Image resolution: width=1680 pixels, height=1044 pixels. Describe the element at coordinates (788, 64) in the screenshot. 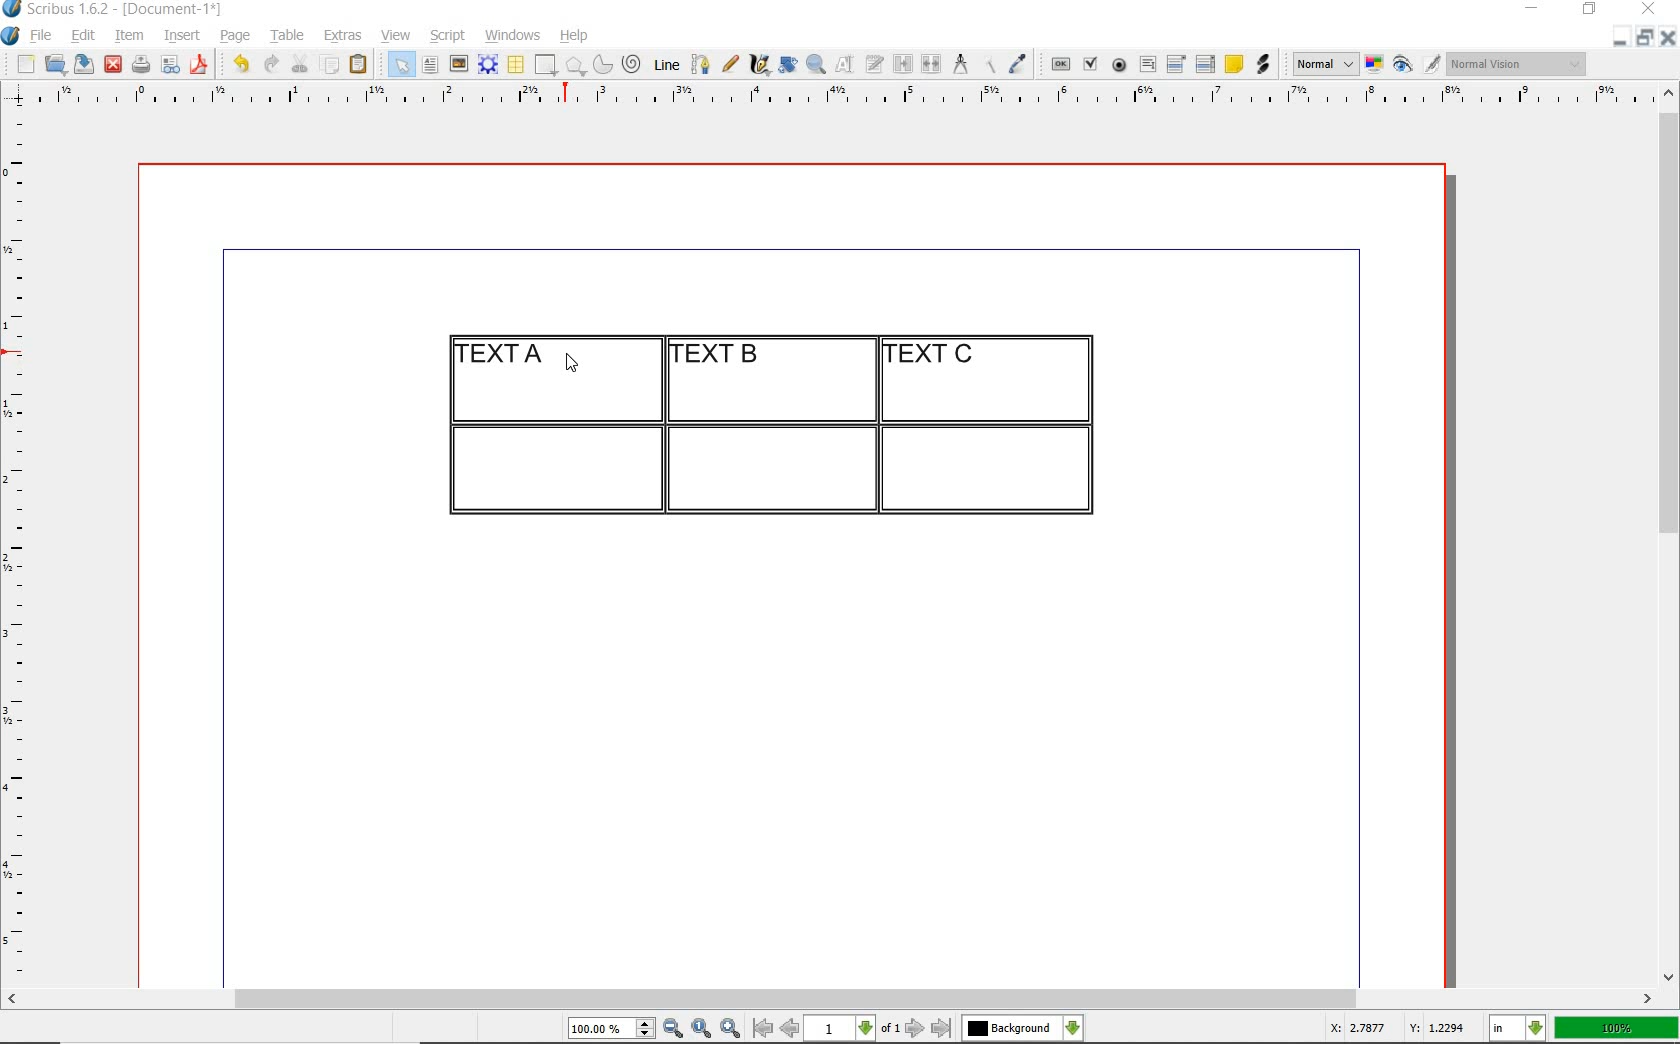

I see `rotate item` at that location.